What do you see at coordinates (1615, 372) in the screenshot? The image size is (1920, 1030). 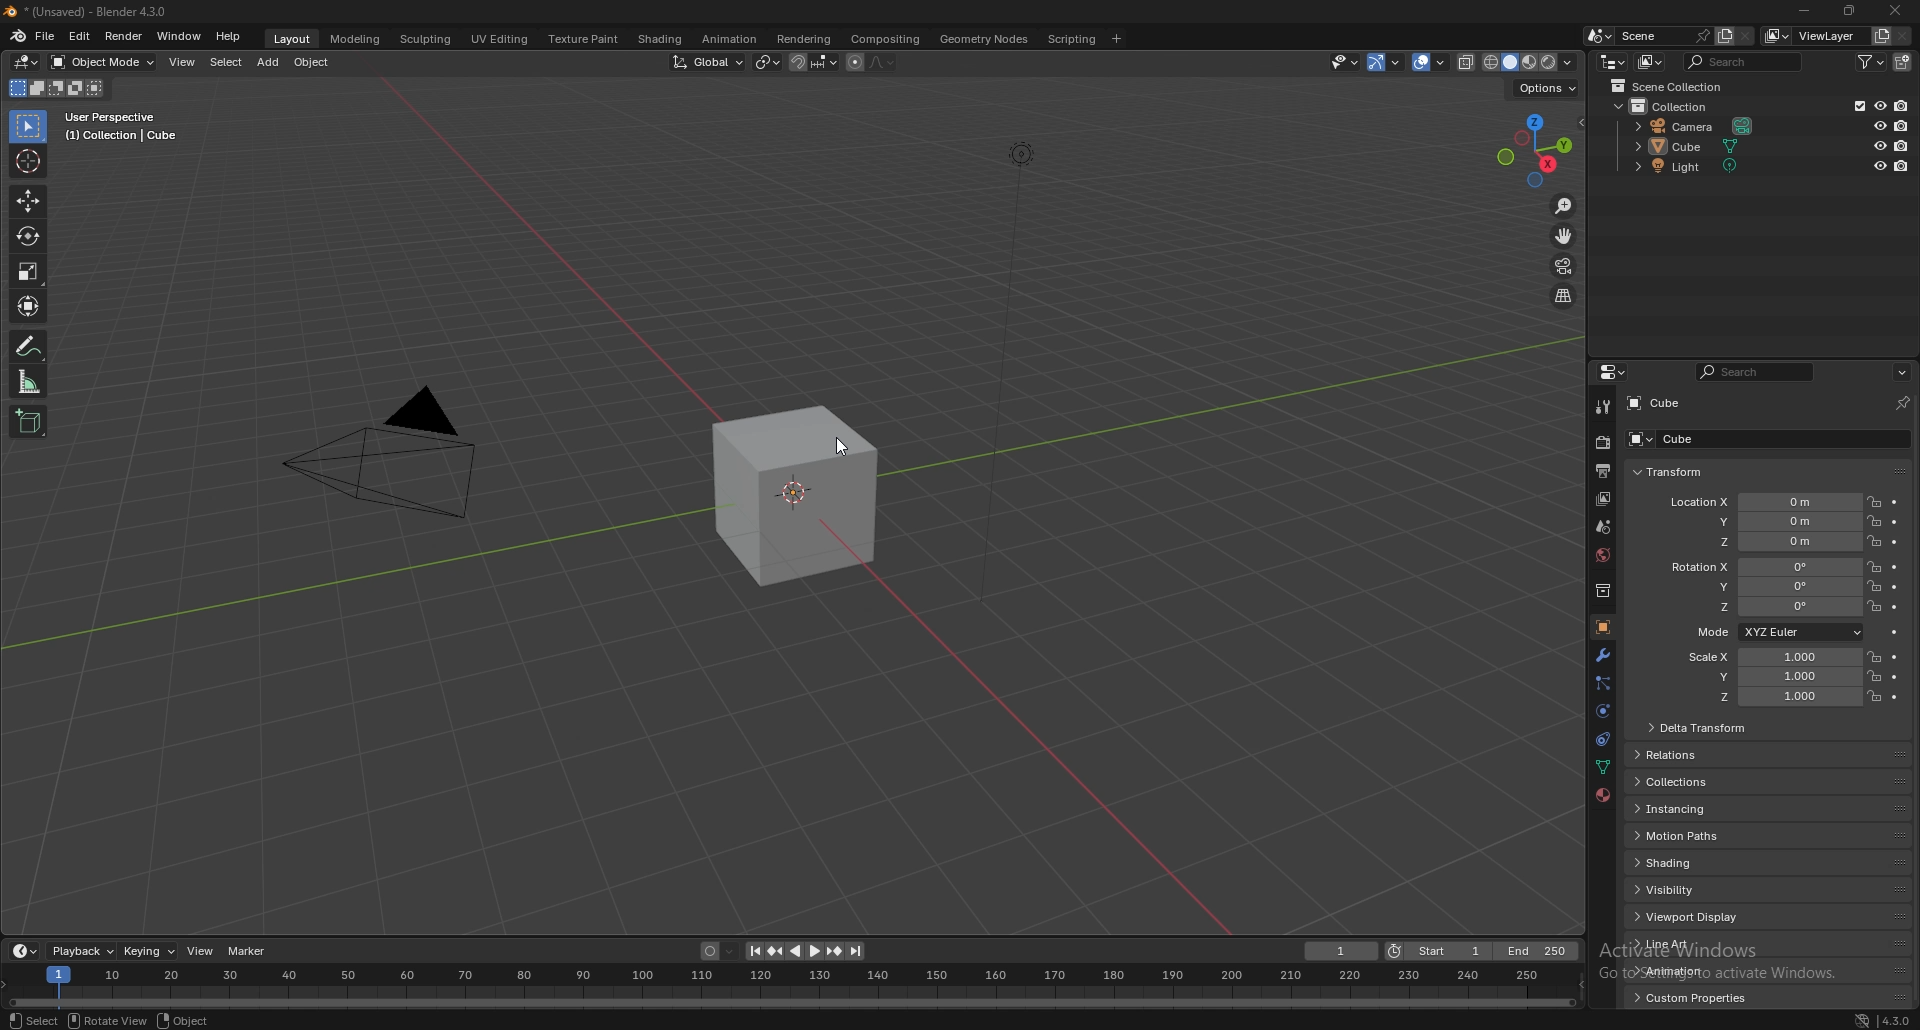 I see `editor type` at bounding box center [1615, 372].